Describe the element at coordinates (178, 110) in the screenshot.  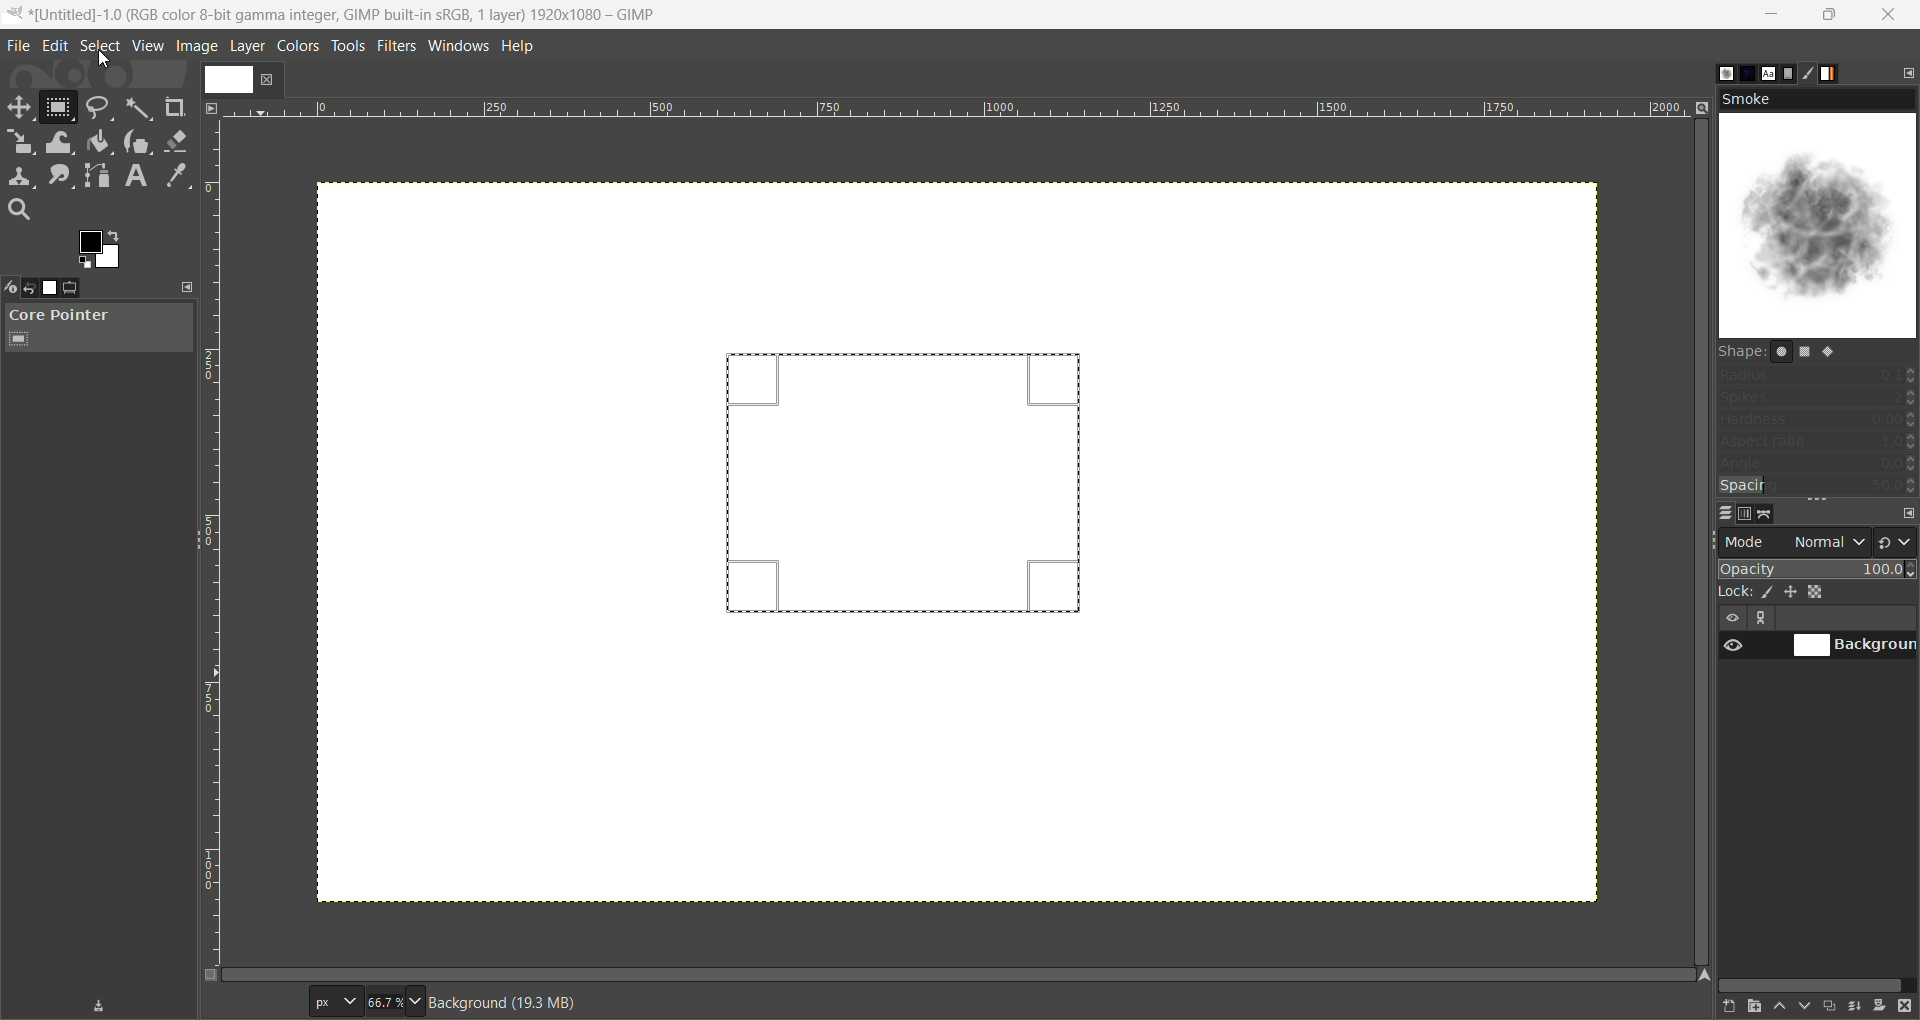
I see `crop` at that location.